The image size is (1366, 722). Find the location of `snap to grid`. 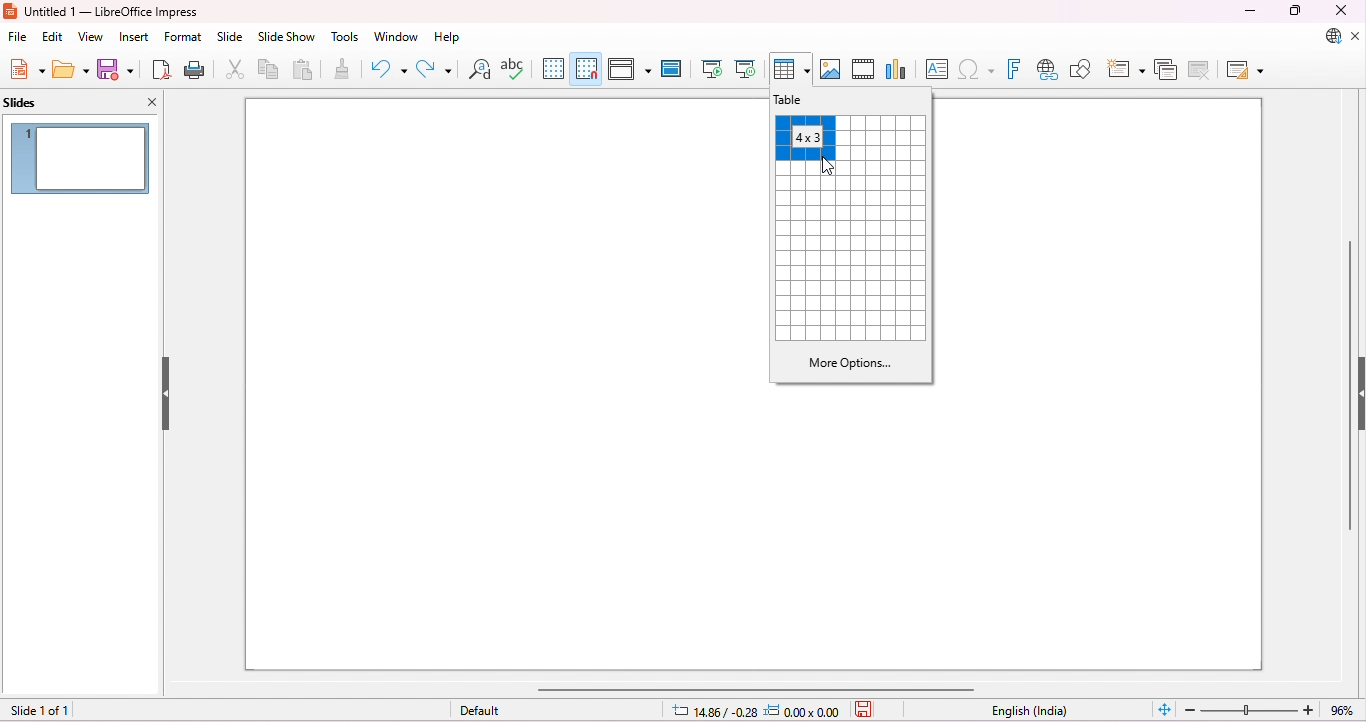

snap to grid is located at coordinates (587, 68).